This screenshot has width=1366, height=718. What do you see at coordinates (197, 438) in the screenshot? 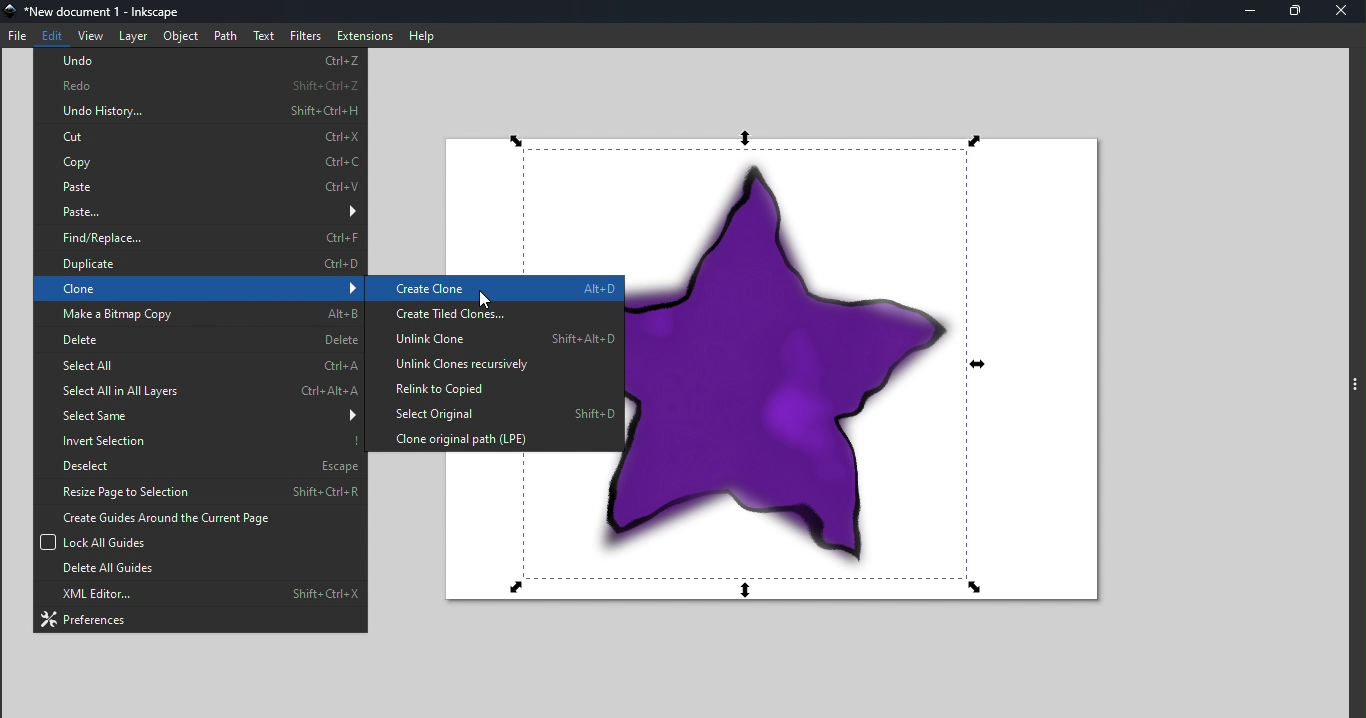
I see `Invert selection` at bounding box center [197, 438].